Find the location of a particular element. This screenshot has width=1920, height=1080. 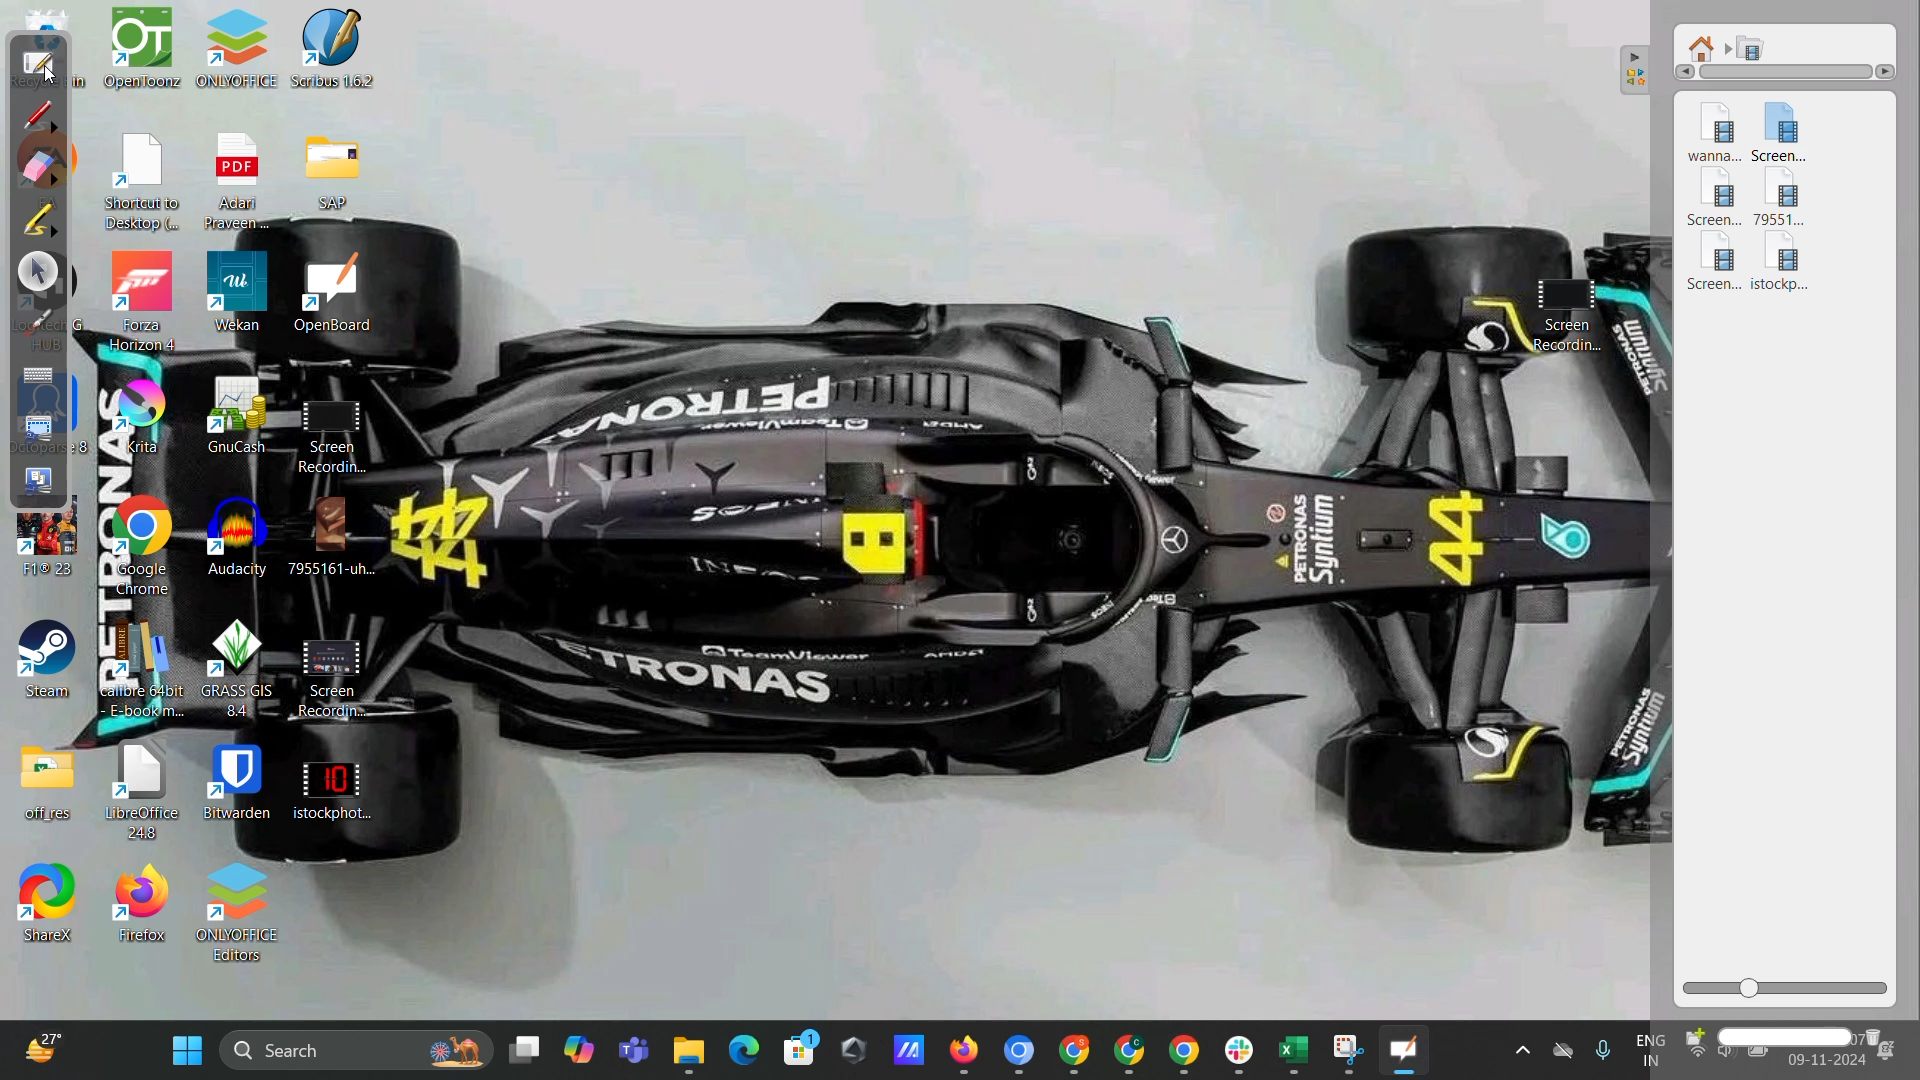

Cursor is located at coordinates (54, 75).